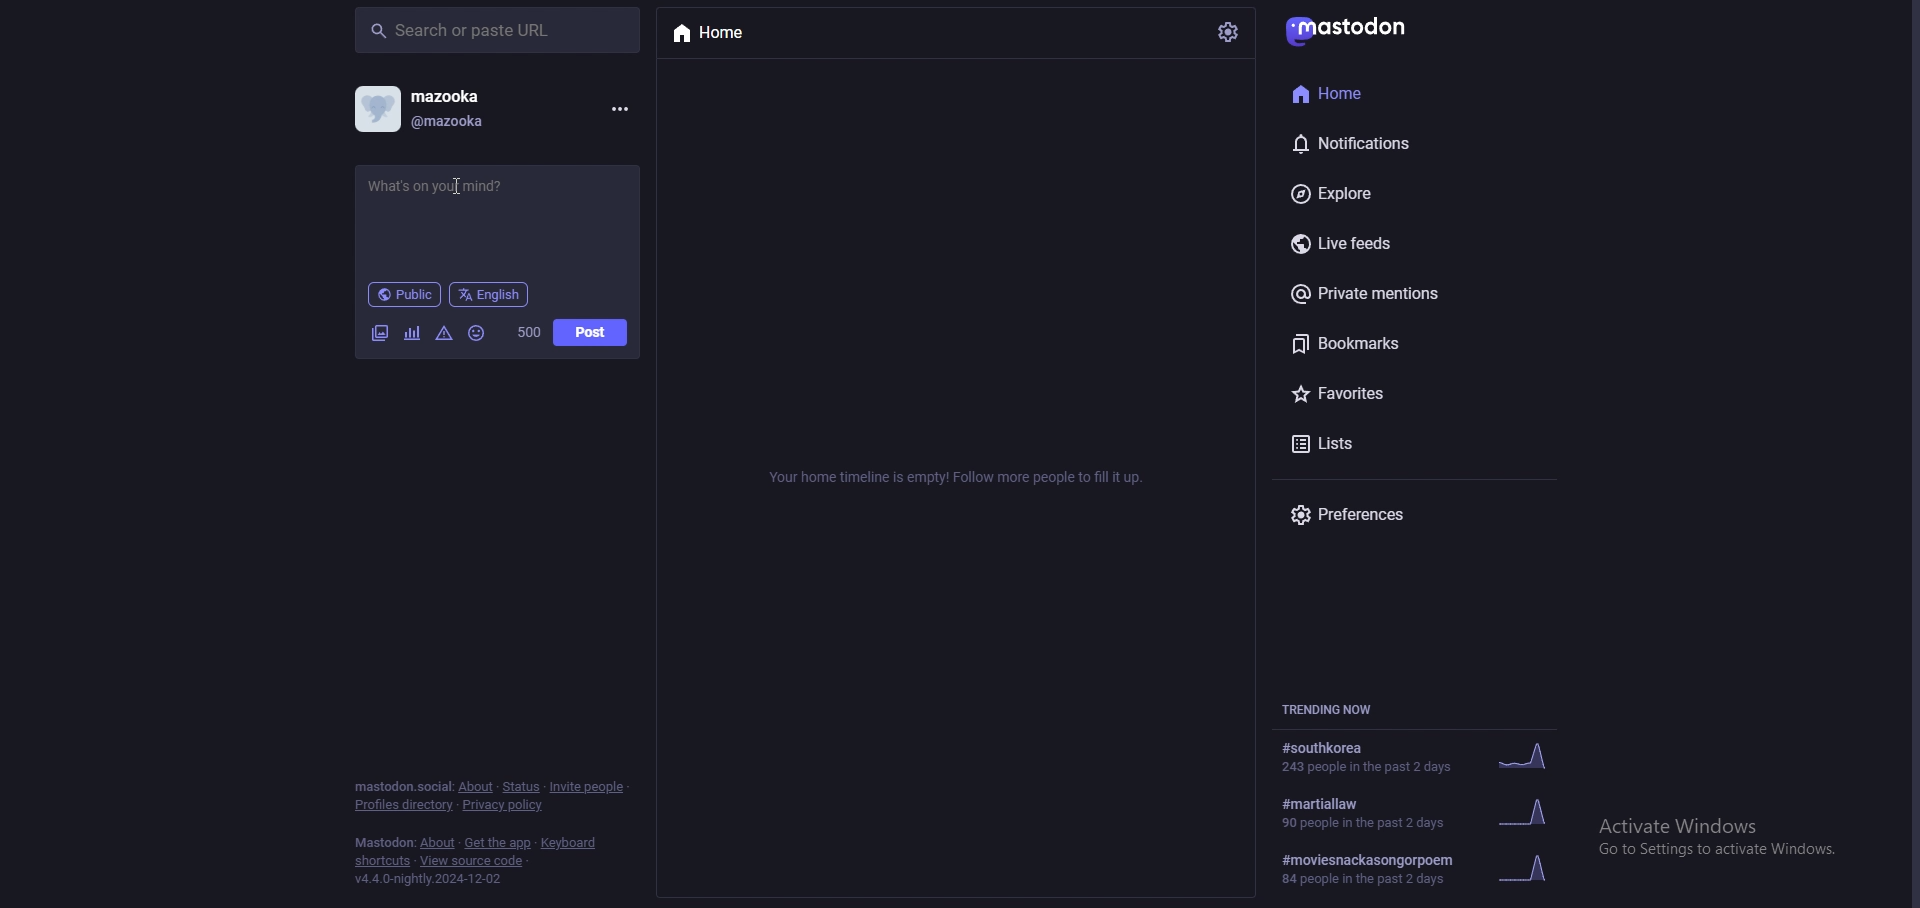 The height and width of the screenshot is (908, 1920). Describe the element at coordinates (1359, 28) in the screenshot. I see `mastodon` at that location.